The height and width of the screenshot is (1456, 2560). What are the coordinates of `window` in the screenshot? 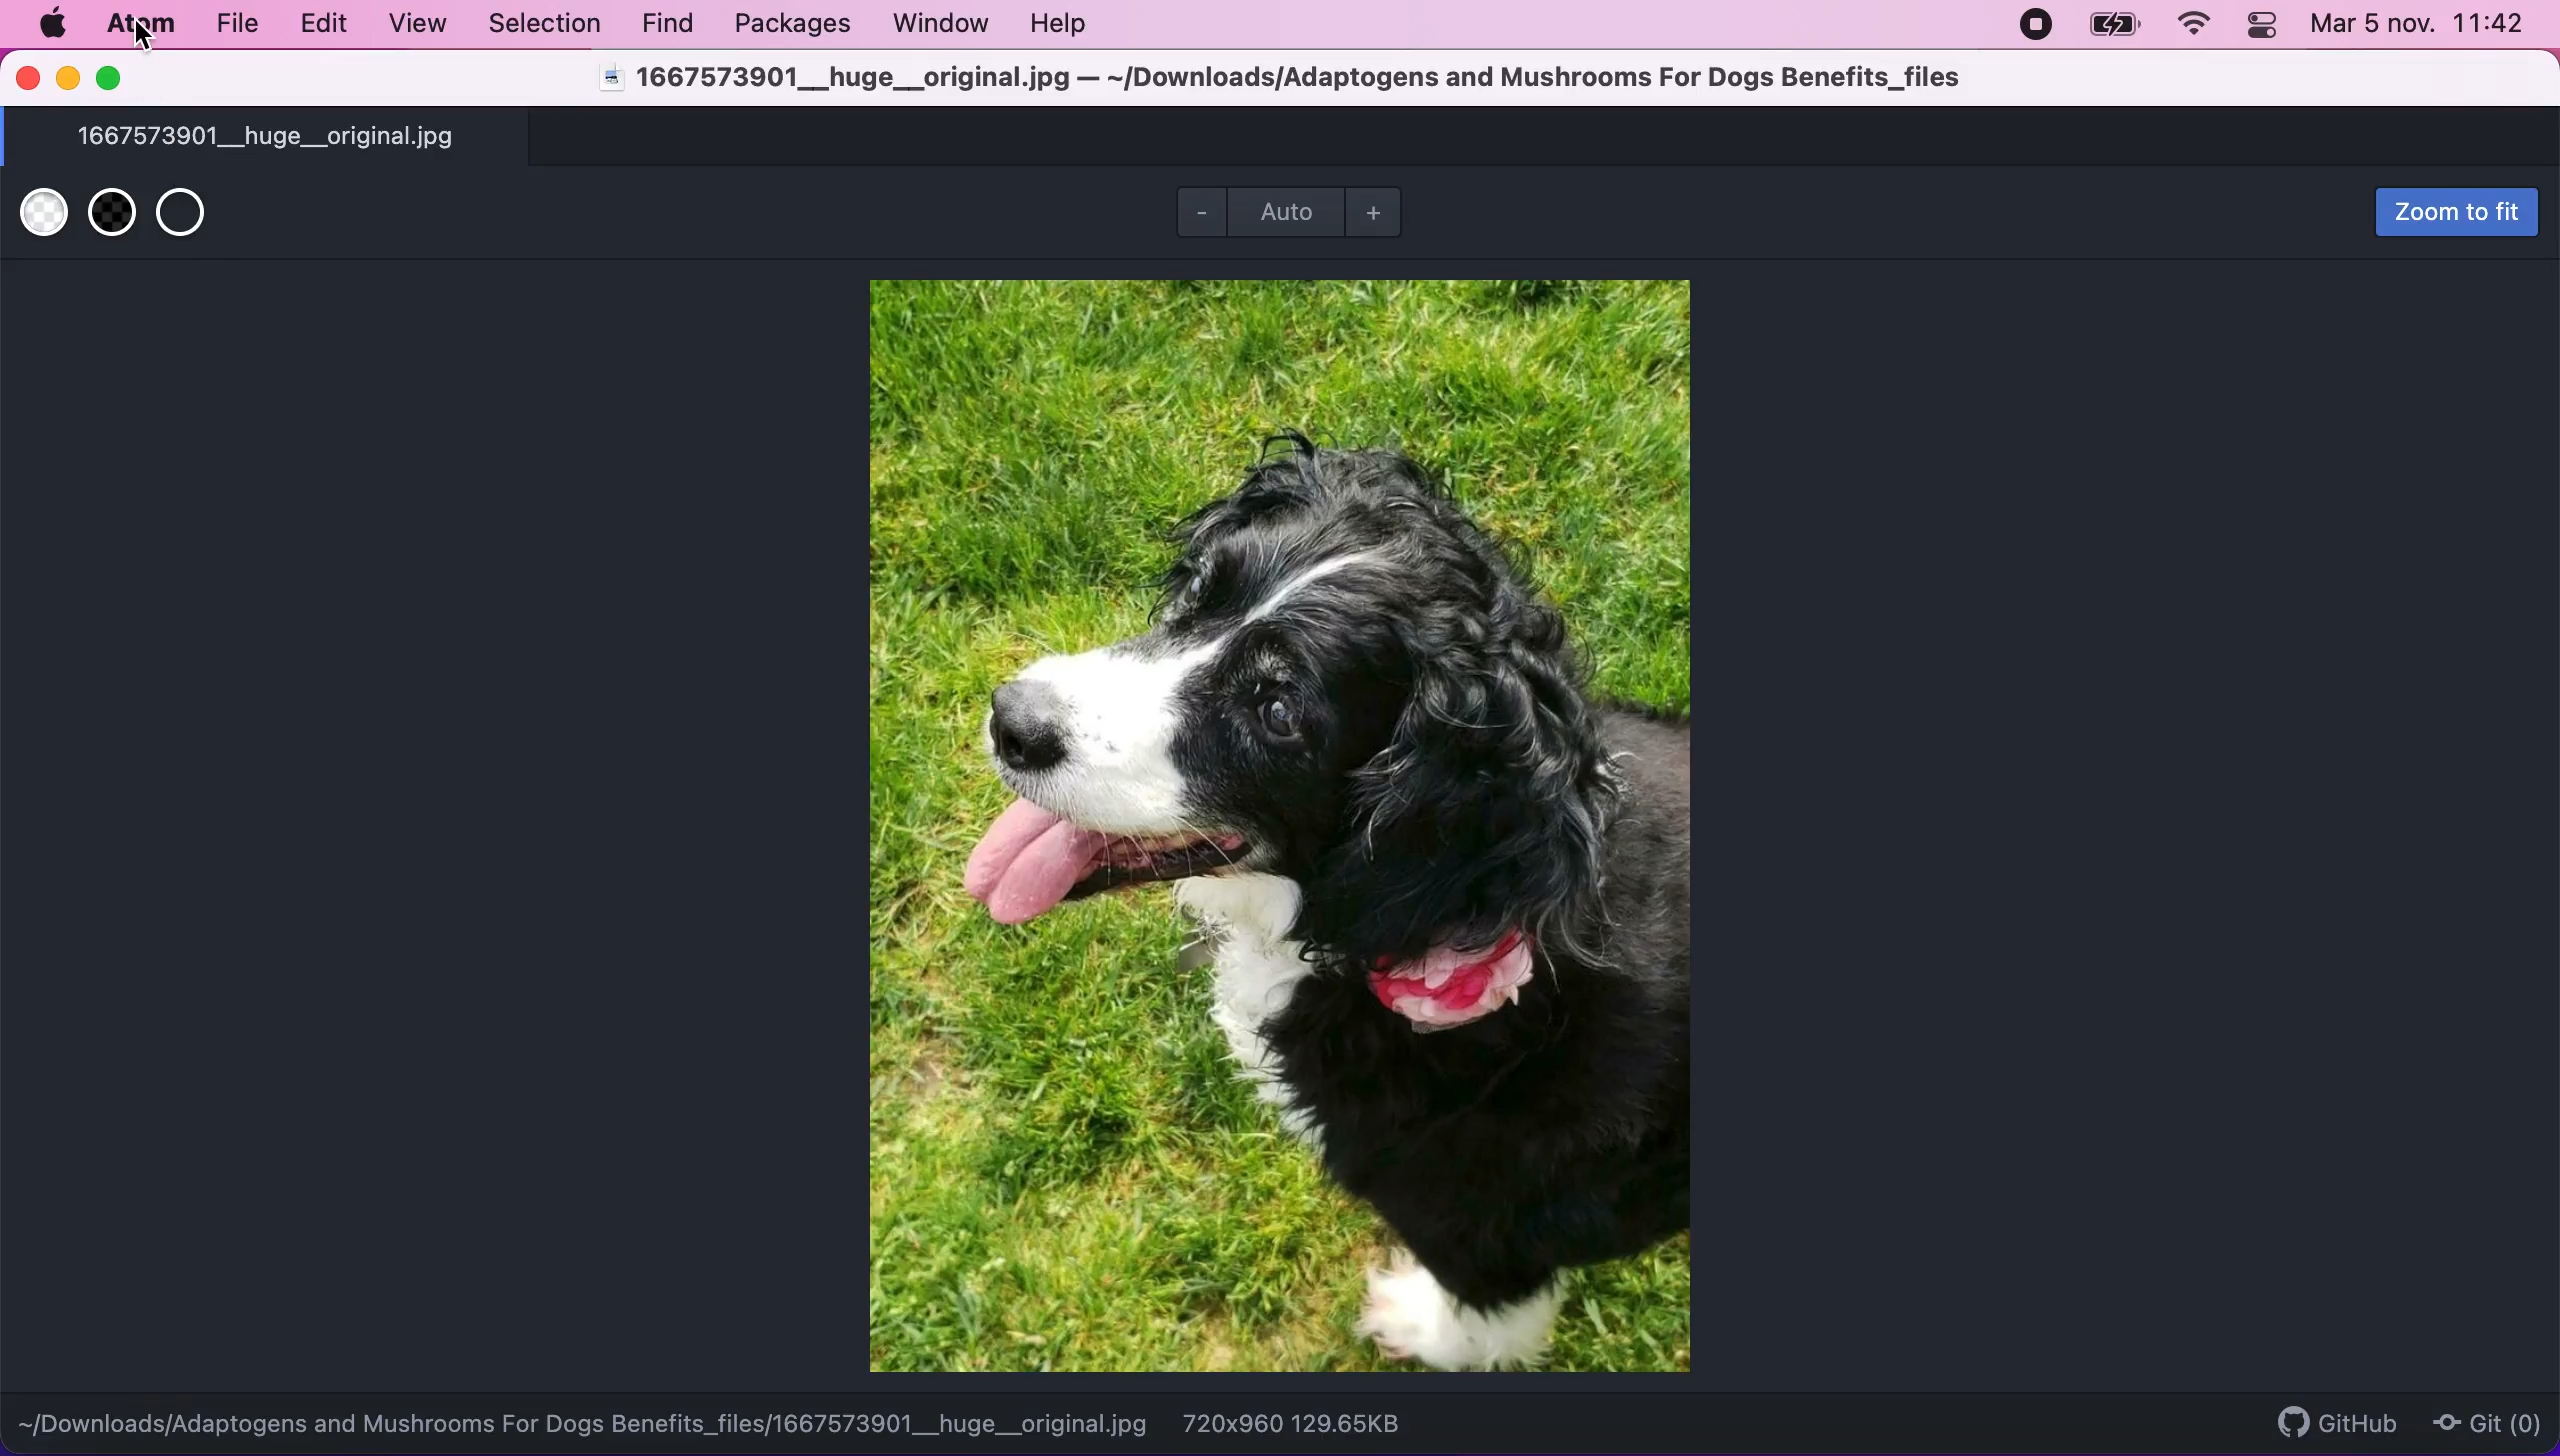 It's located at (944, 27).